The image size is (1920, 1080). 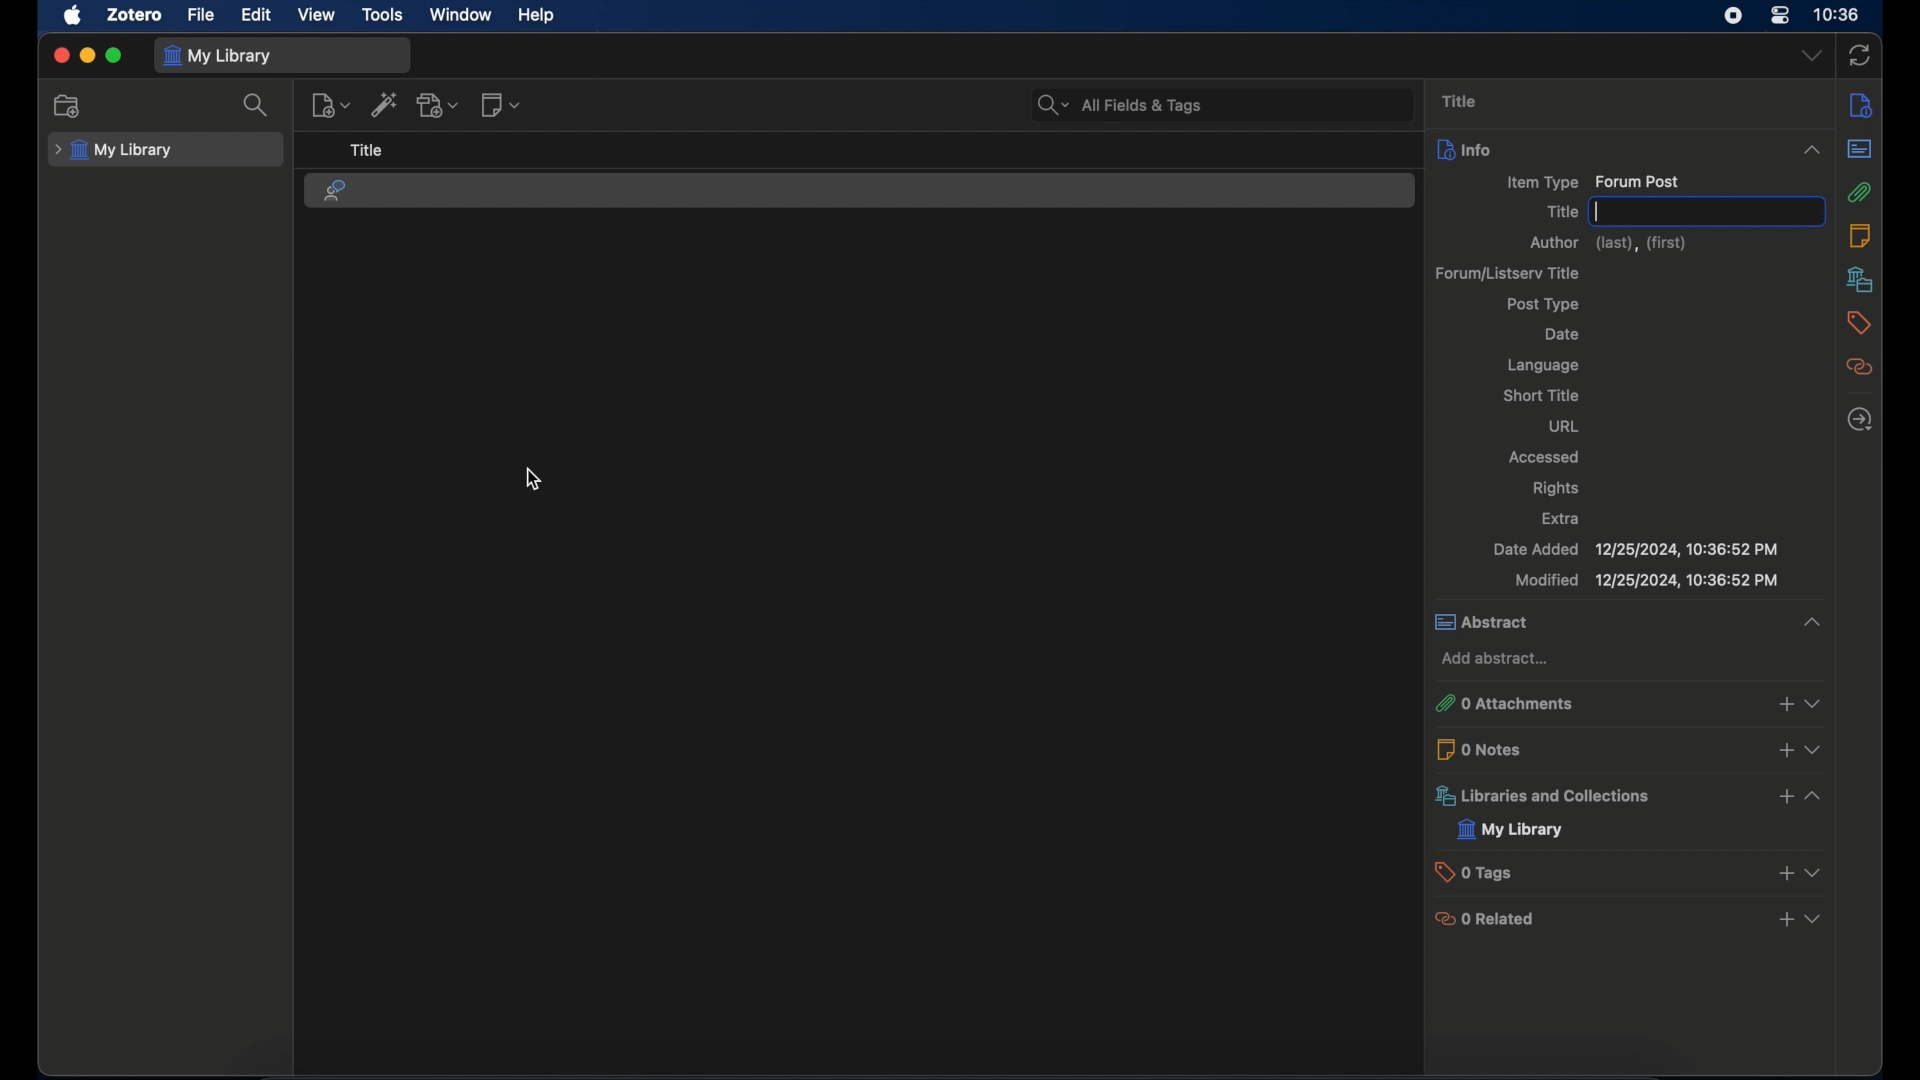 I want to click on abstract, so click(x=1861, y=149).